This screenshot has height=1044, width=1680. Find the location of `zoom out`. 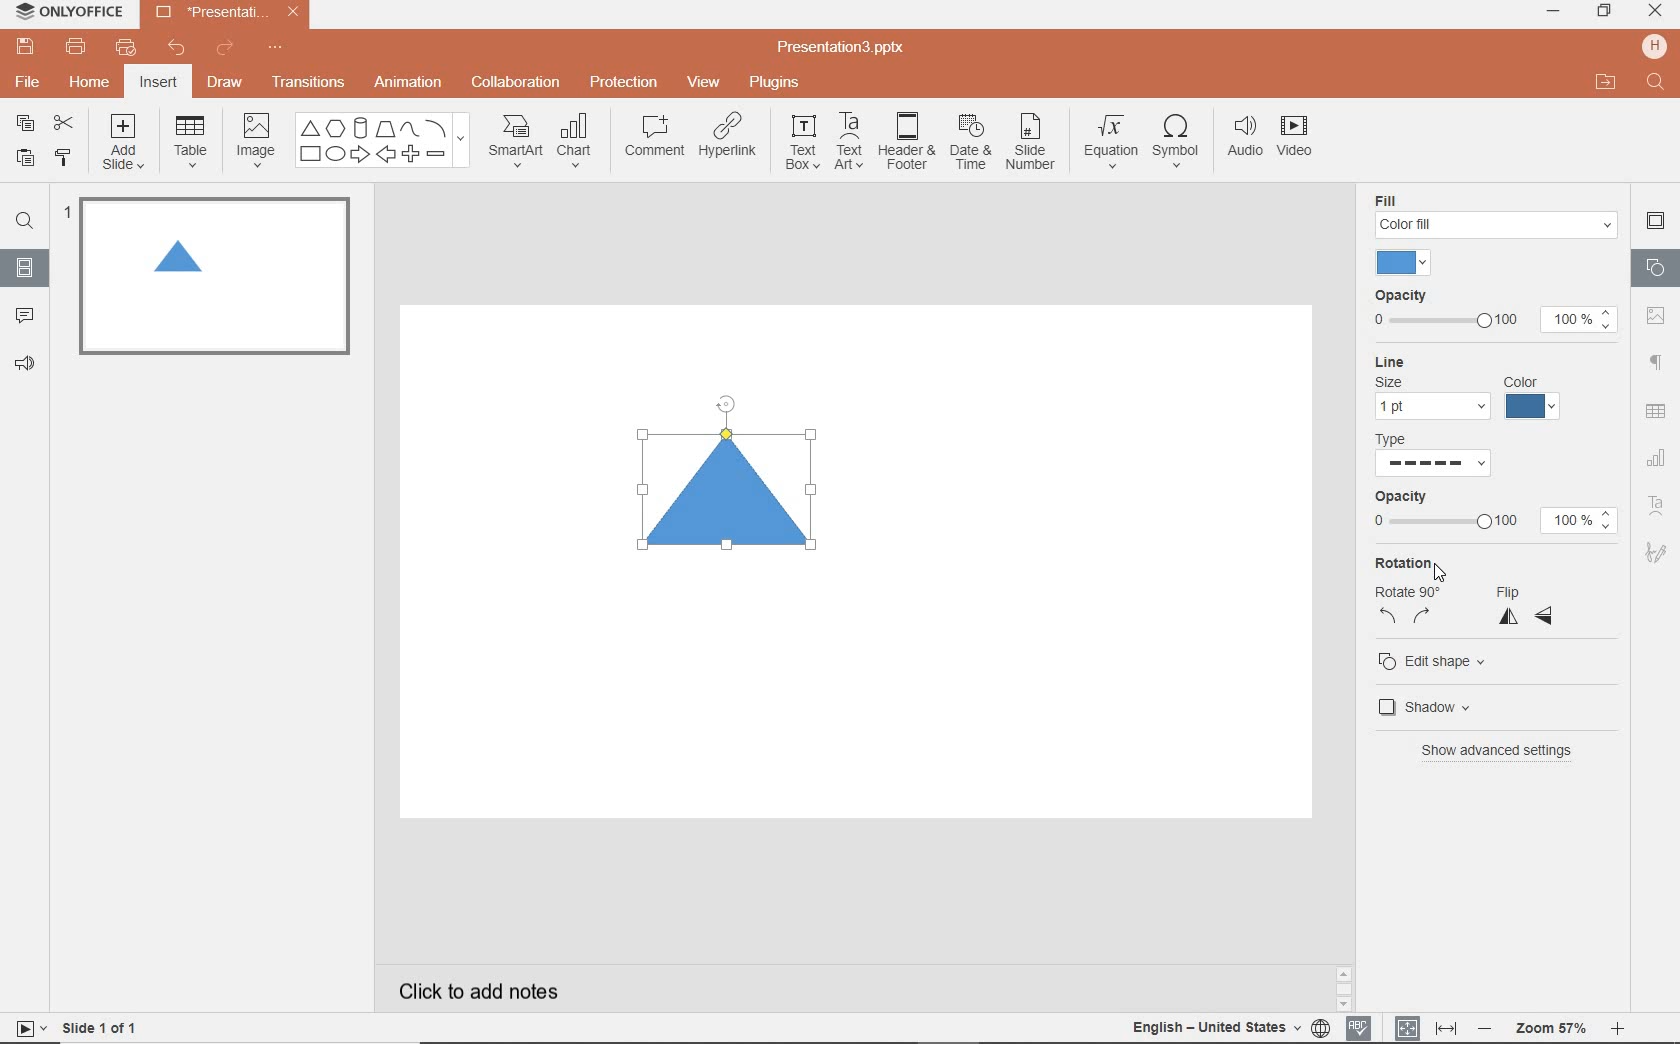

zoom out is located at coordinates (1488, 1030).